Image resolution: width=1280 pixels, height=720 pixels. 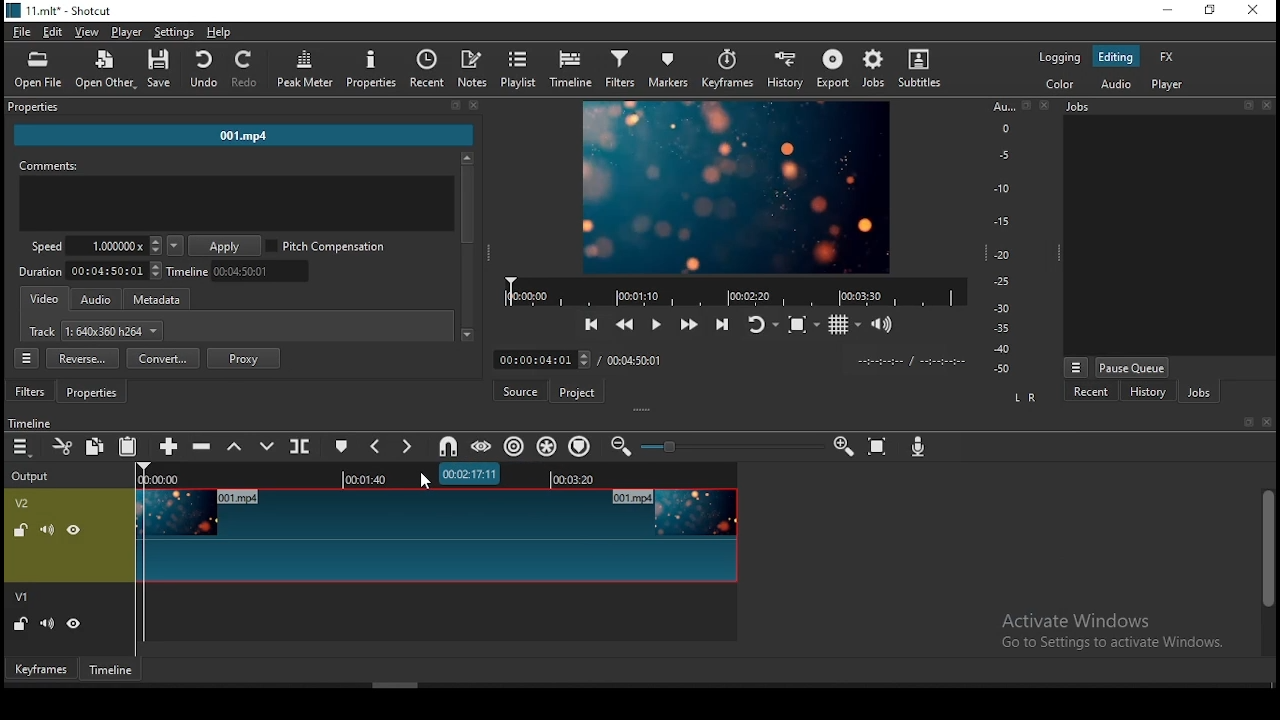 What do you see at coordinates (302, 446) in the screenshot?
I see `split at playhead` at bounding box center [302, 446].